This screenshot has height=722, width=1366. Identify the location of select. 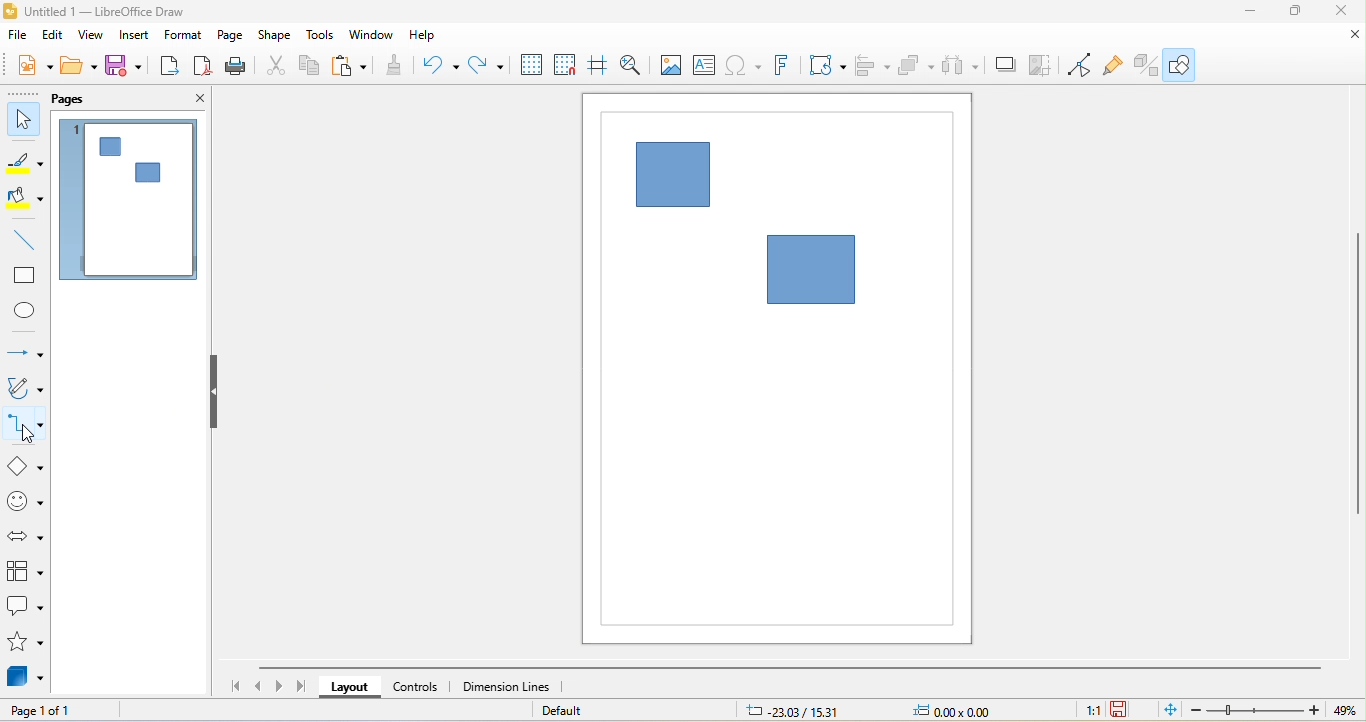
(23, 117).